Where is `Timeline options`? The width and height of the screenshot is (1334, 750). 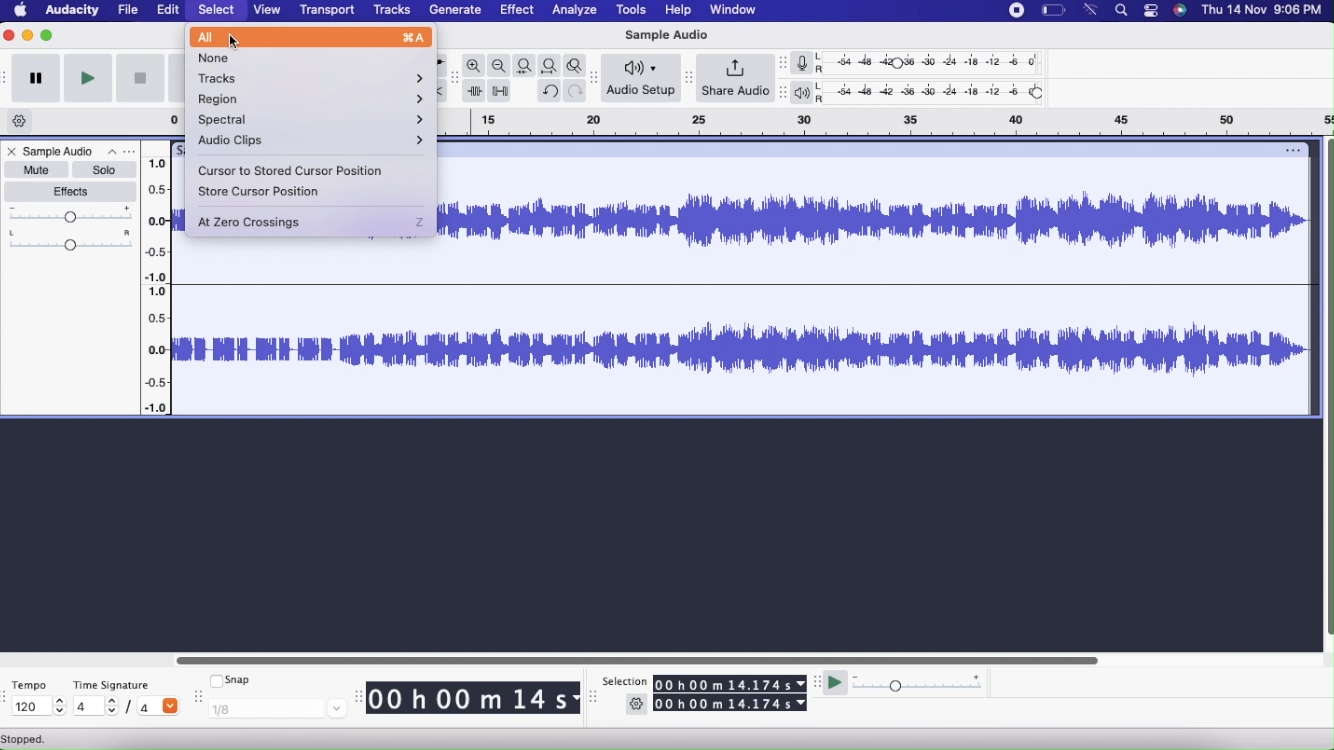
Timeline options is located at coordinates (22, 121).